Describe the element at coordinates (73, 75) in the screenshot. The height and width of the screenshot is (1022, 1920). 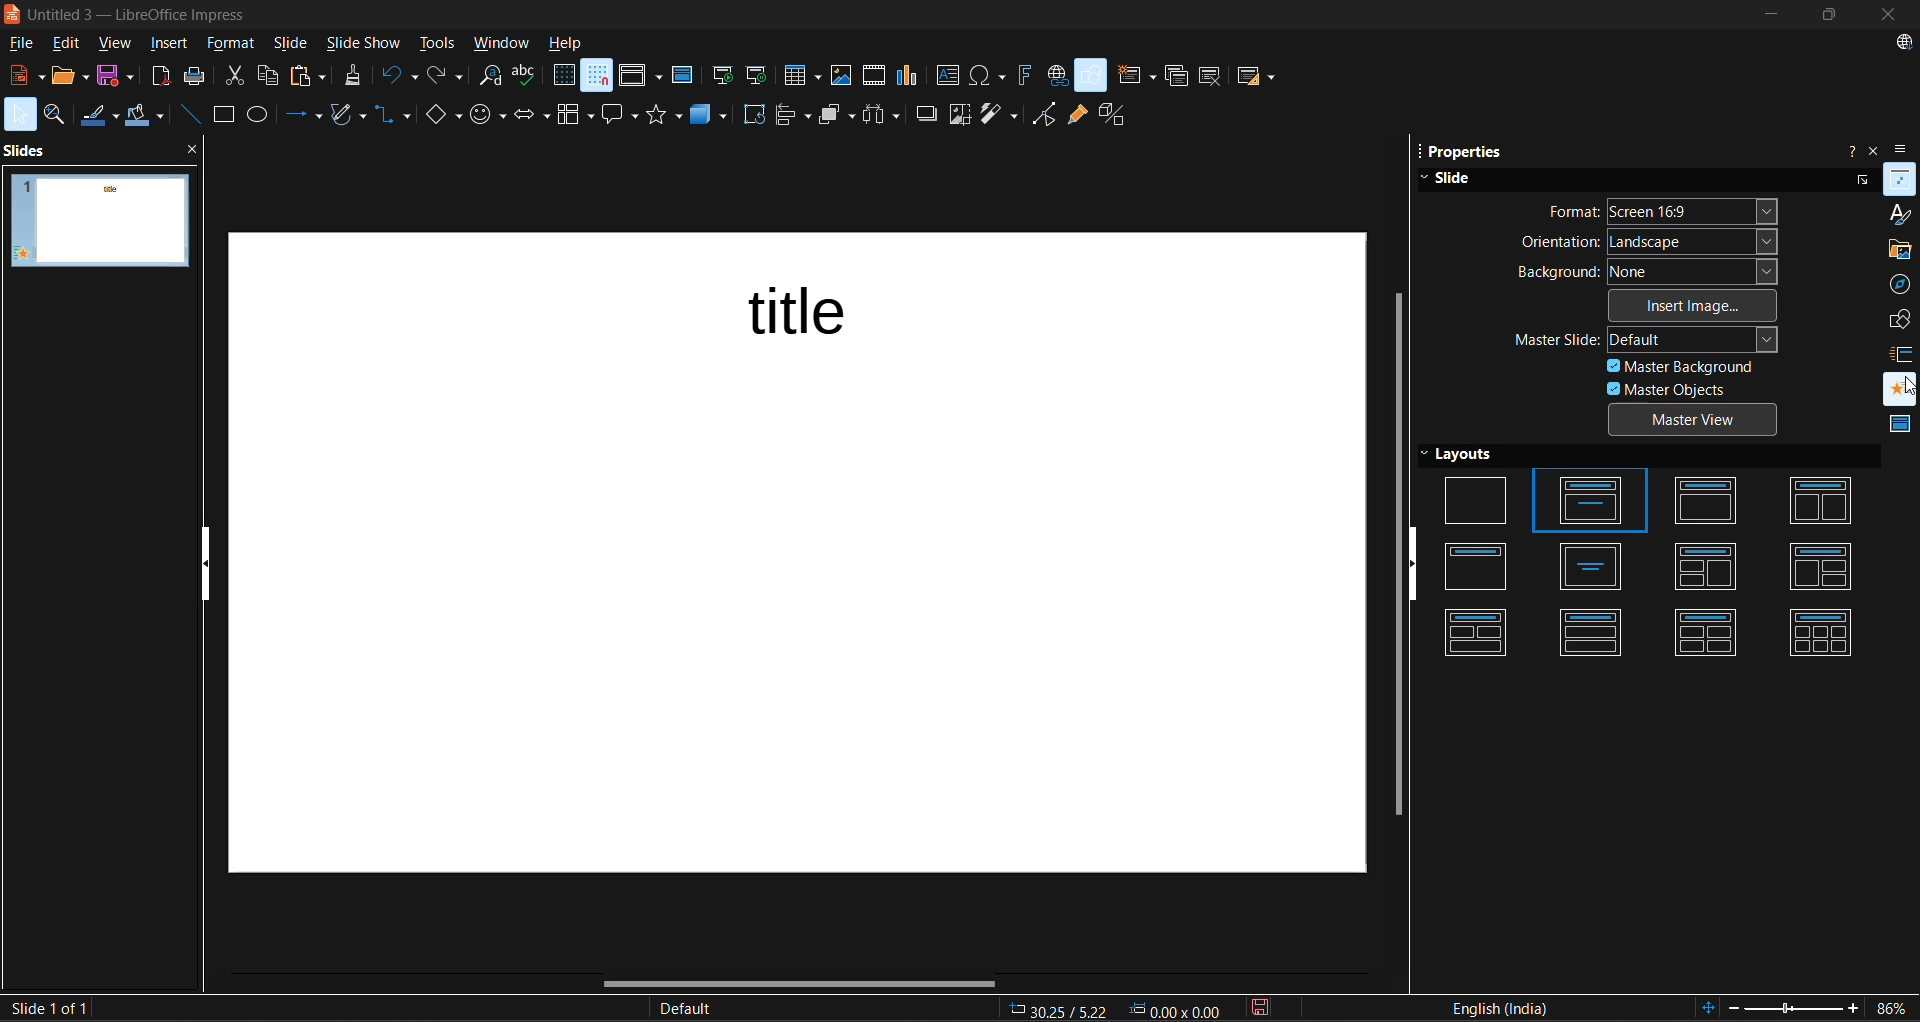
I see `open` at that location.